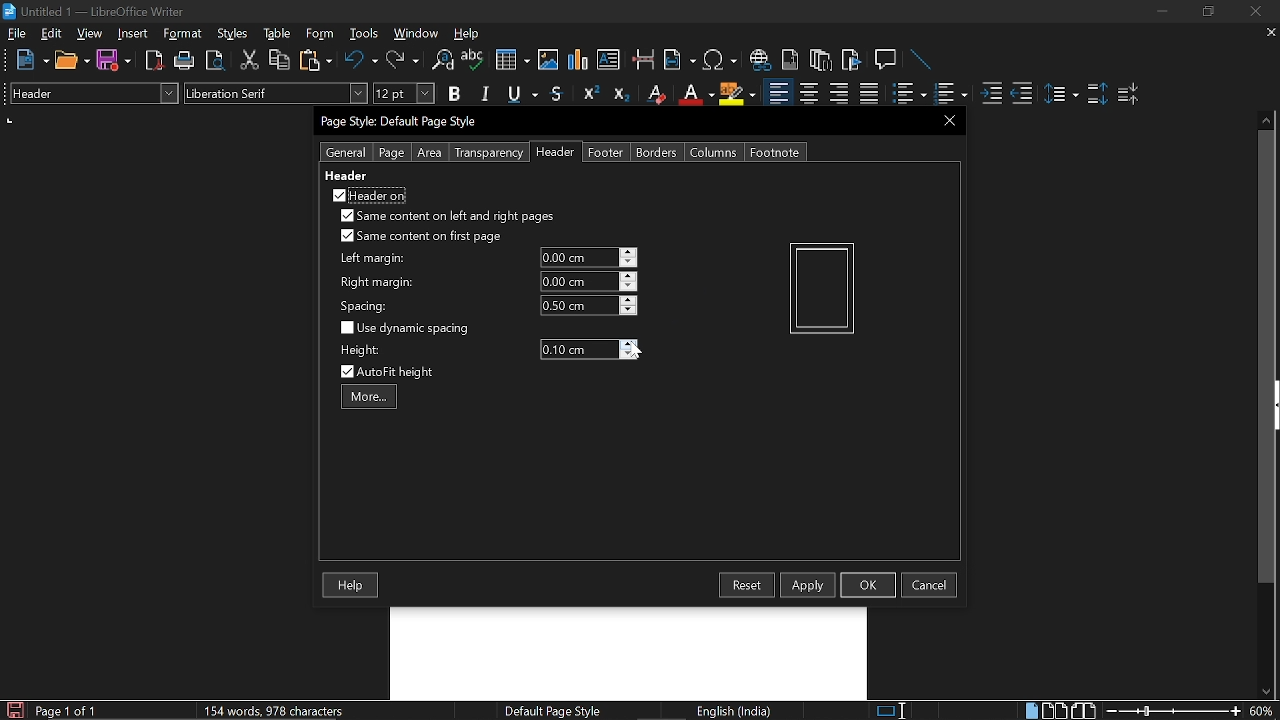 The image size is (1280, 720). I want to click on Current pageview, so click(822, 288).